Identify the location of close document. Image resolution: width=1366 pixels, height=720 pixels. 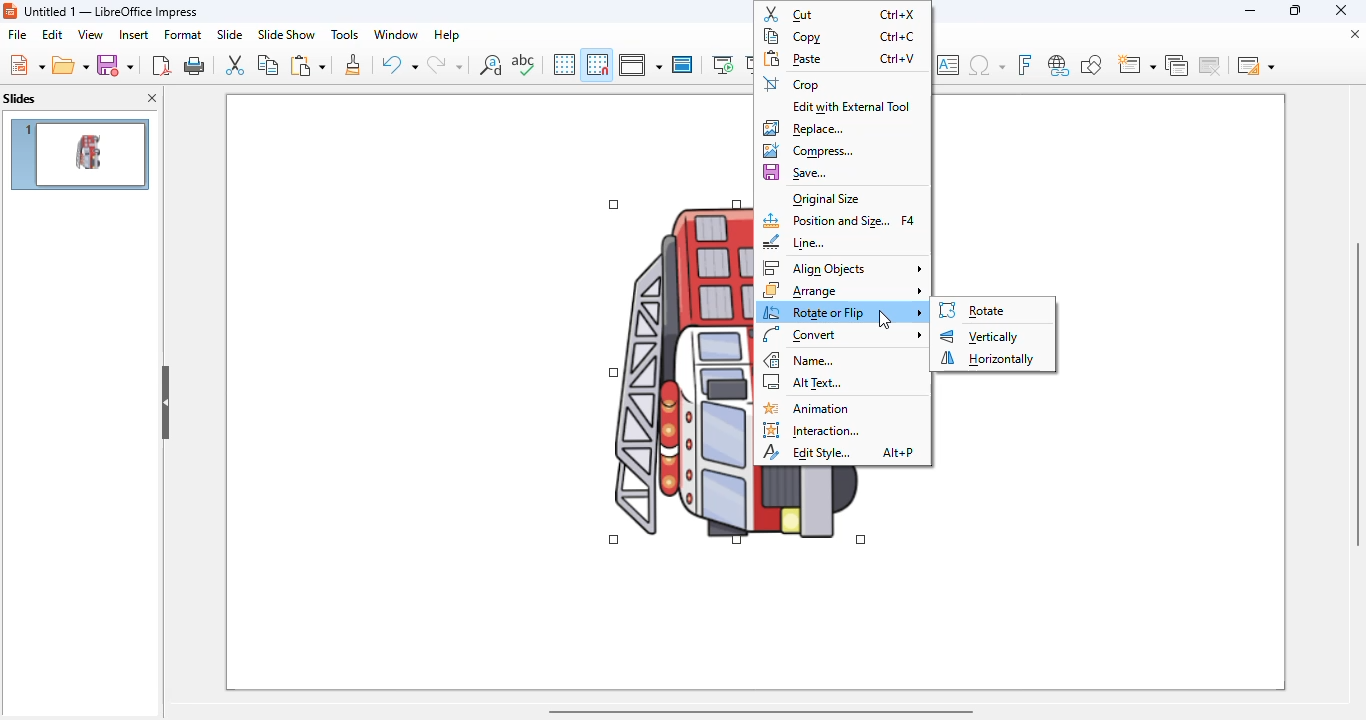
(1354, 33).